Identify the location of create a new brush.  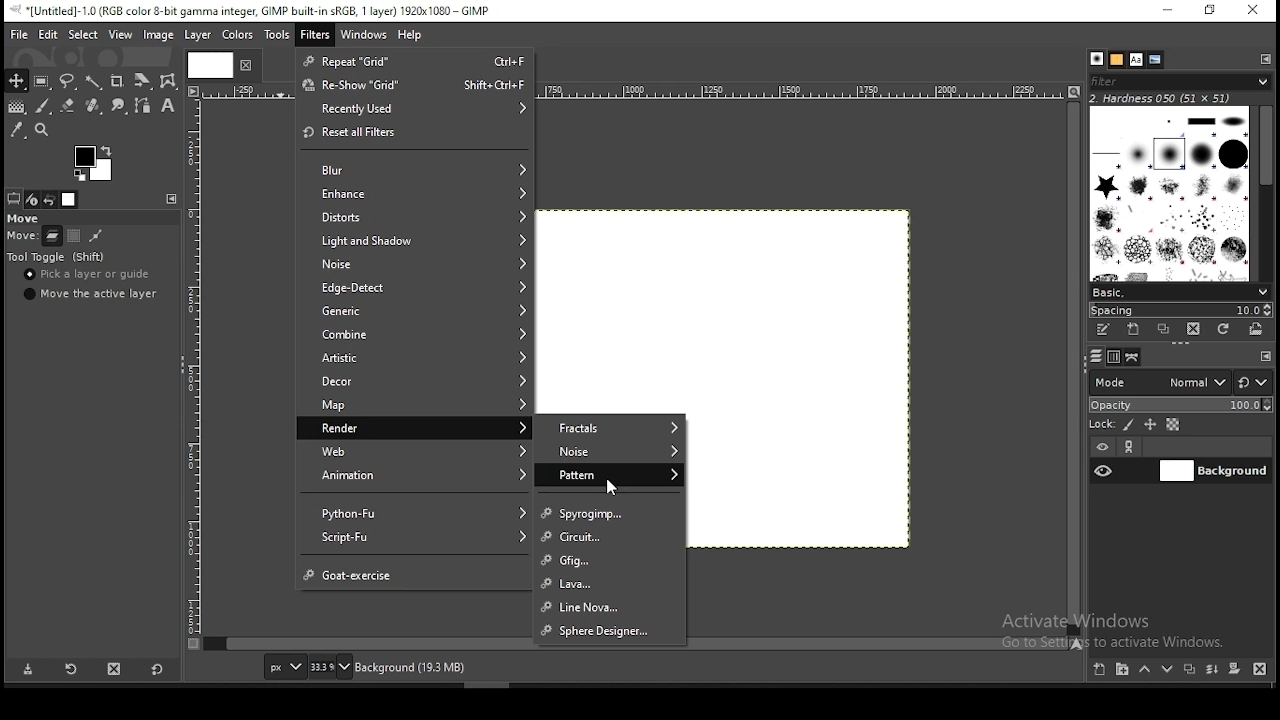
(1135, 330).